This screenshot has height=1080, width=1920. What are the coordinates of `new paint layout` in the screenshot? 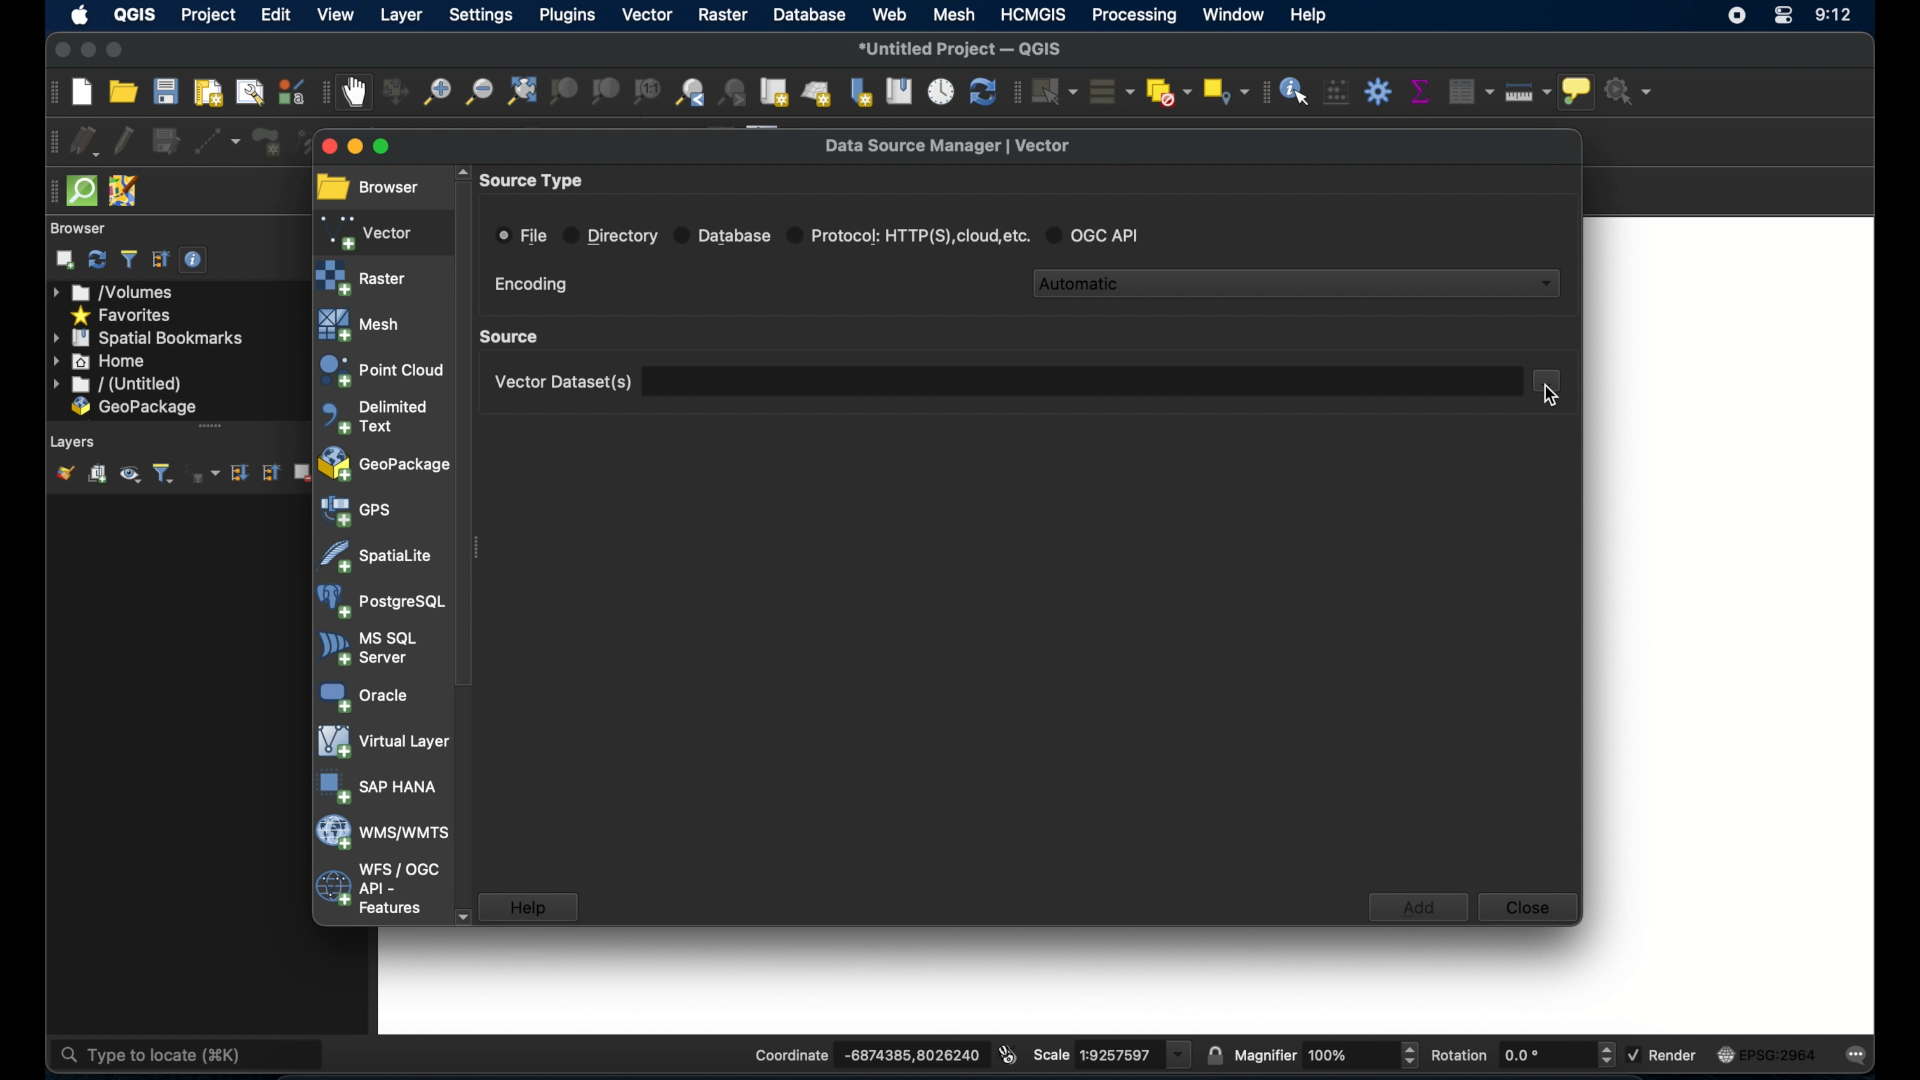 It's located at (208, 91).